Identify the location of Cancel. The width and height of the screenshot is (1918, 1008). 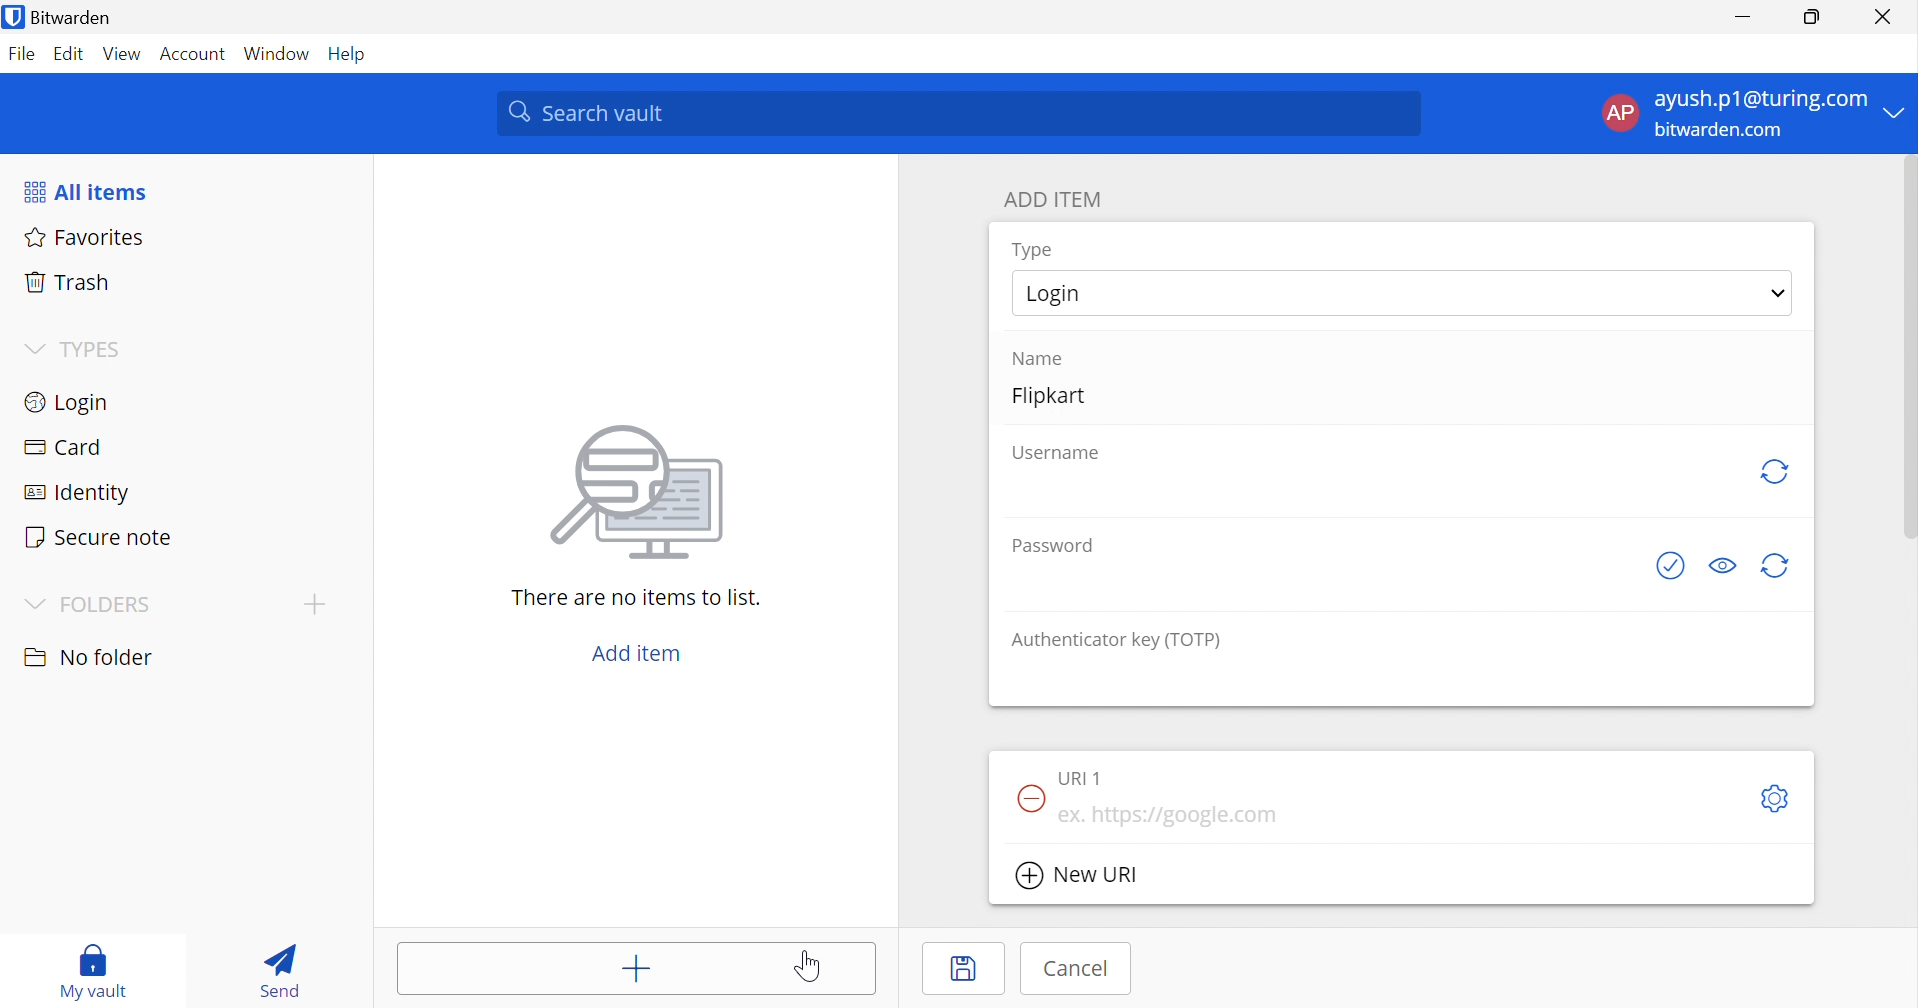
(1077, 967).